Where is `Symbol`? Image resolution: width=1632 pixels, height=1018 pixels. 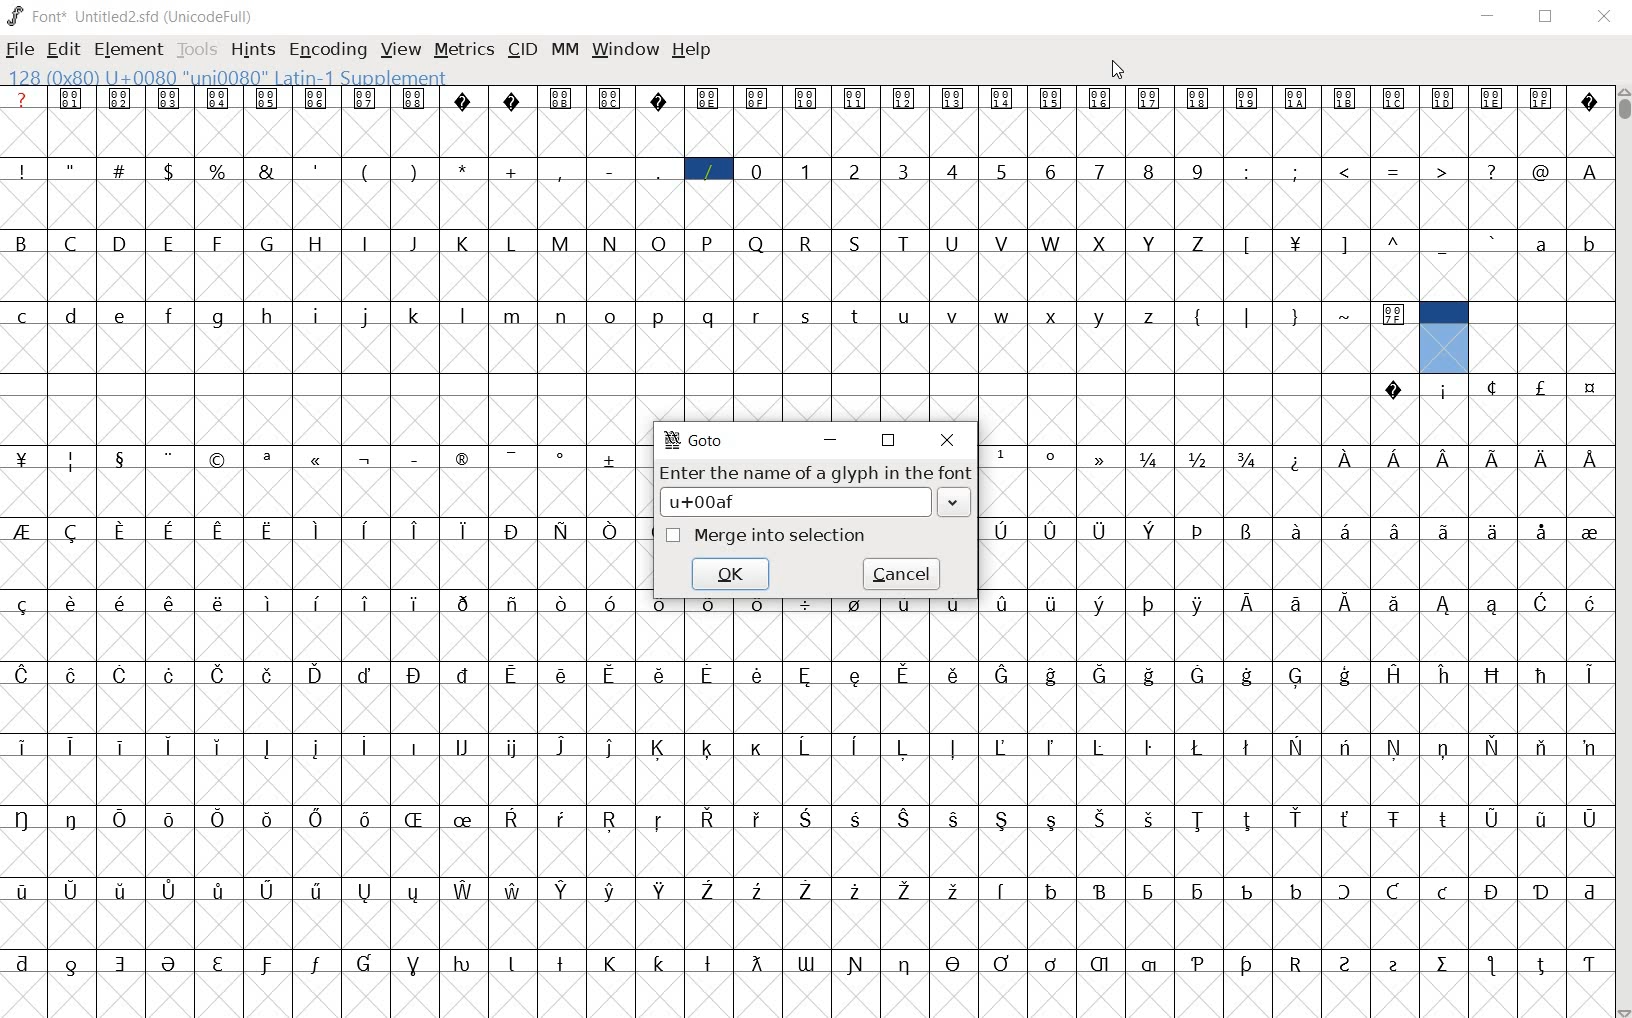
Symbol is located at coordinates (220, 530).